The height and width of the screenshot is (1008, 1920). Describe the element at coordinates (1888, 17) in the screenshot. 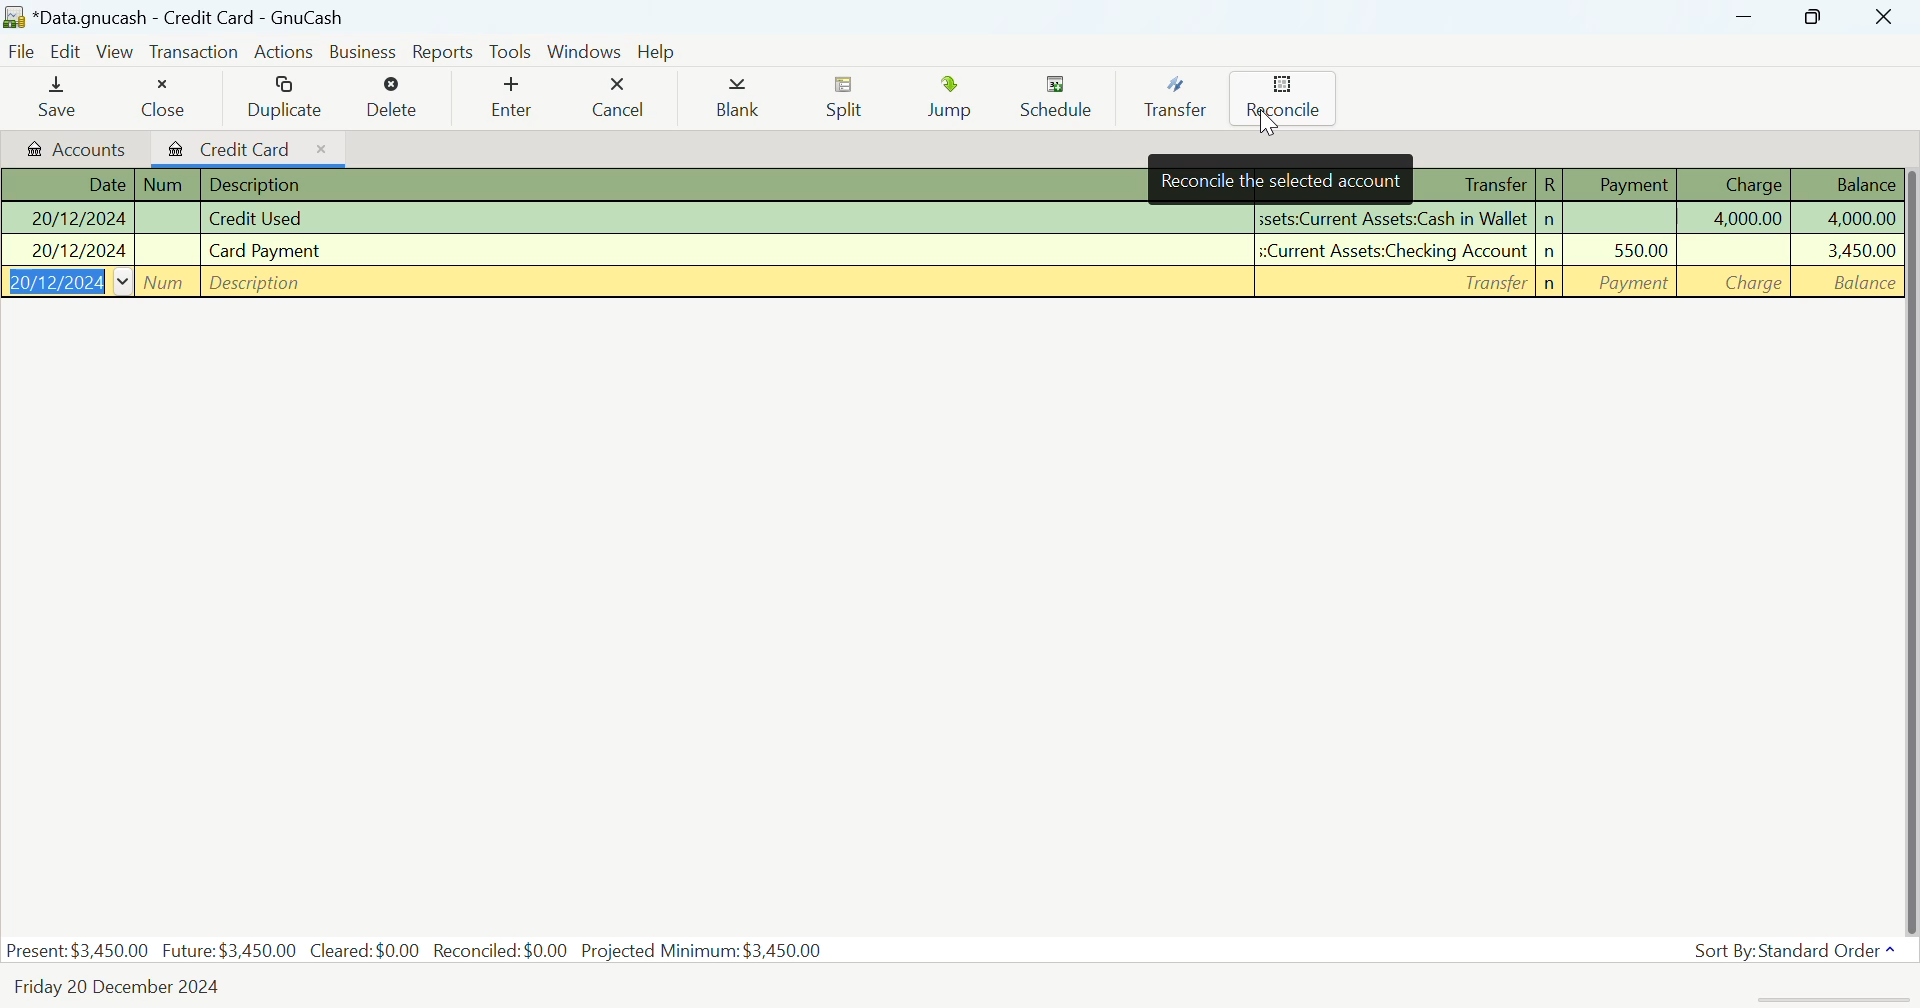

I see `Close Window` at that location.